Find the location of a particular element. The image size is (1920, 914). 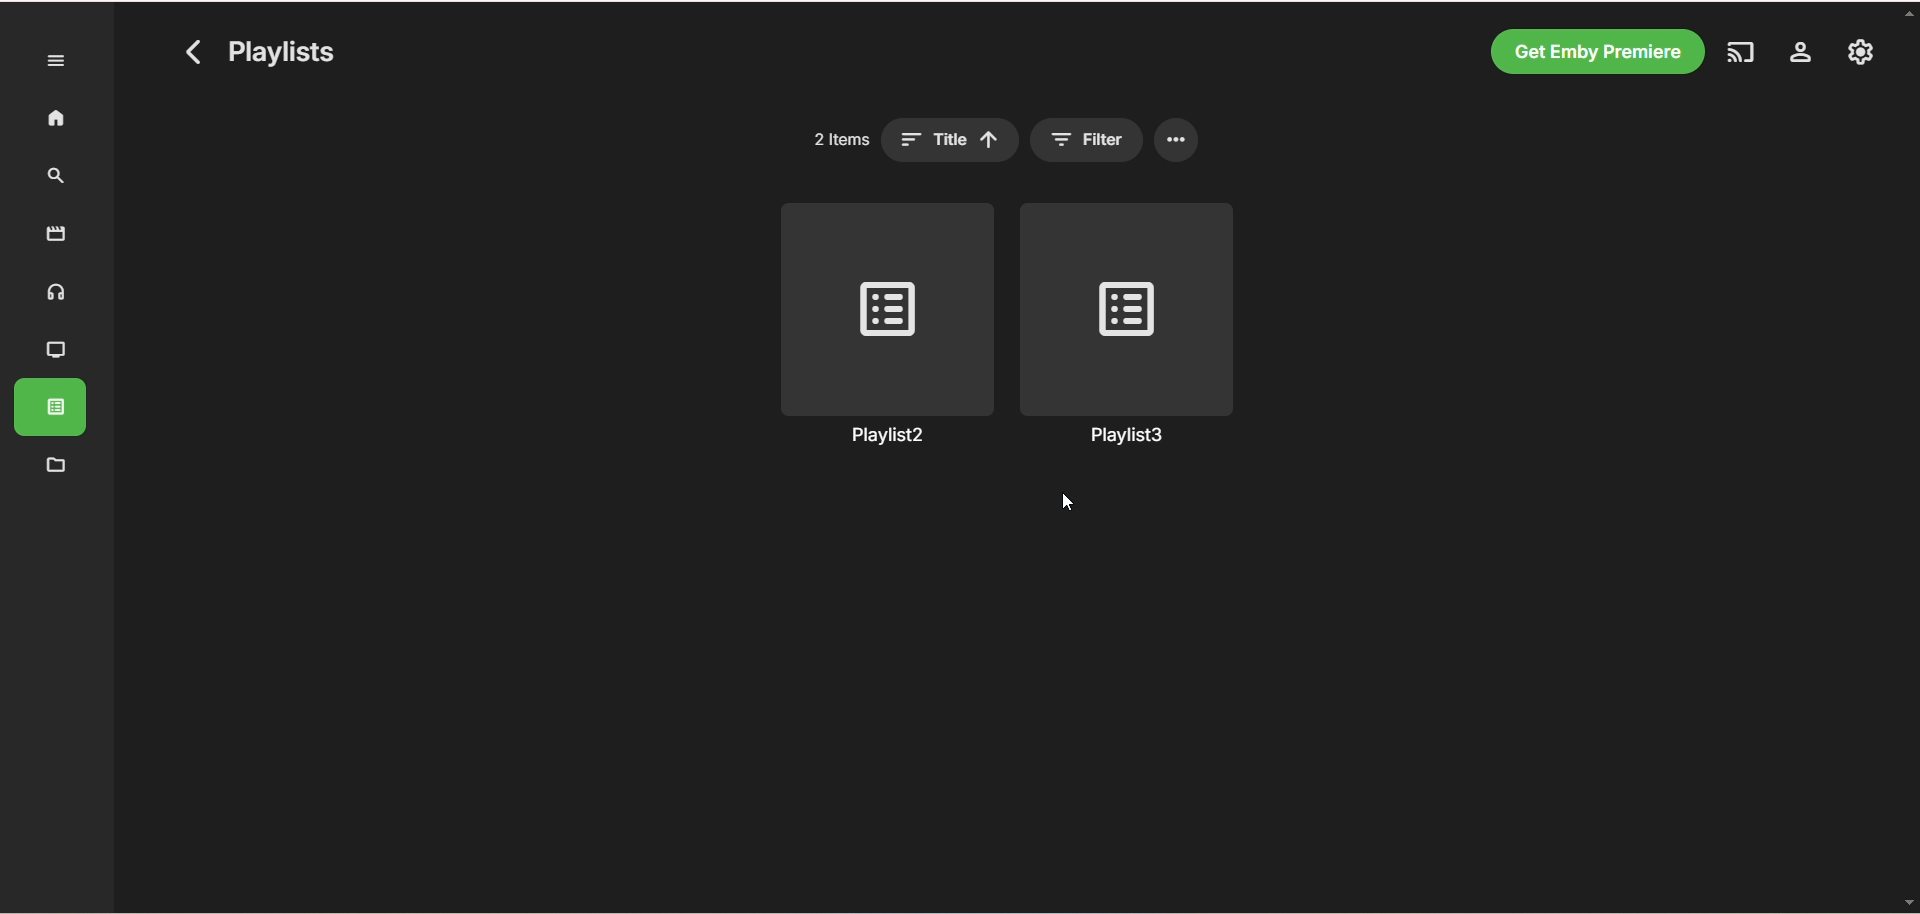

movies is located at coordinates (56, 234).